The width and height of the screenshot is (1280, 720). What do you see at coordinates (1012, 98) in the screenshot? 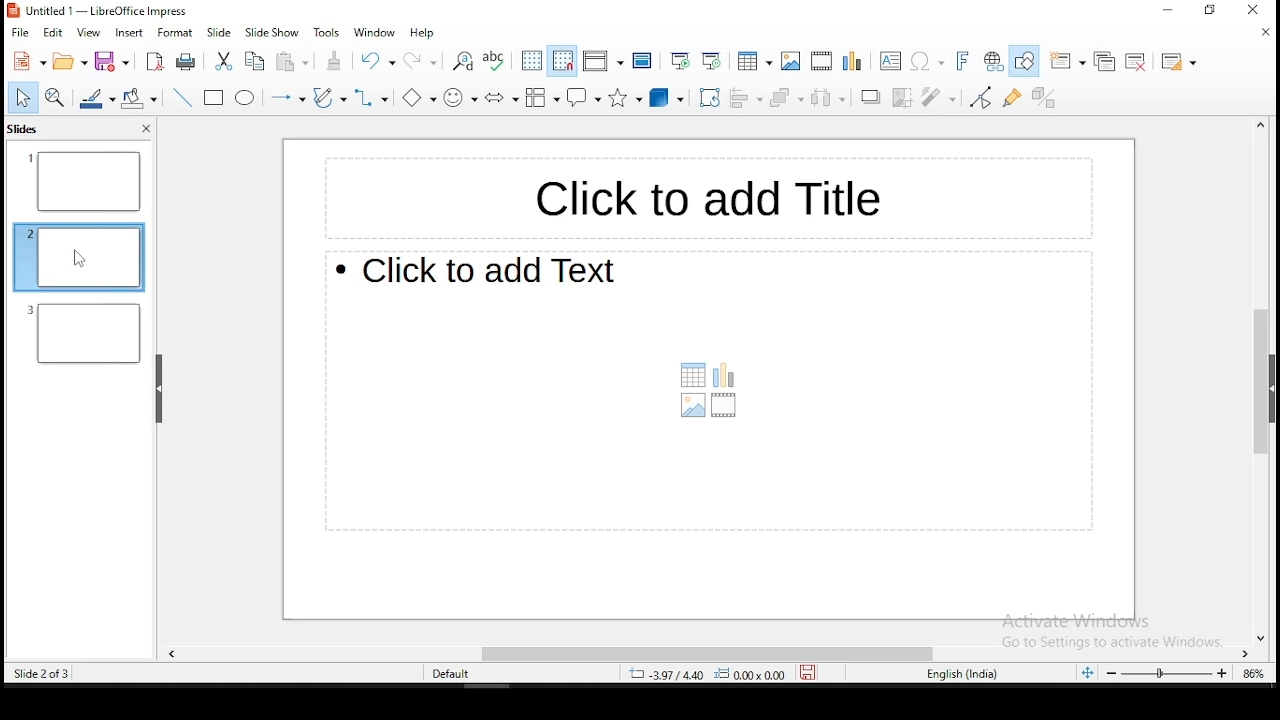
I see `show gluepoint functions` at bounding box center [1012, 98].